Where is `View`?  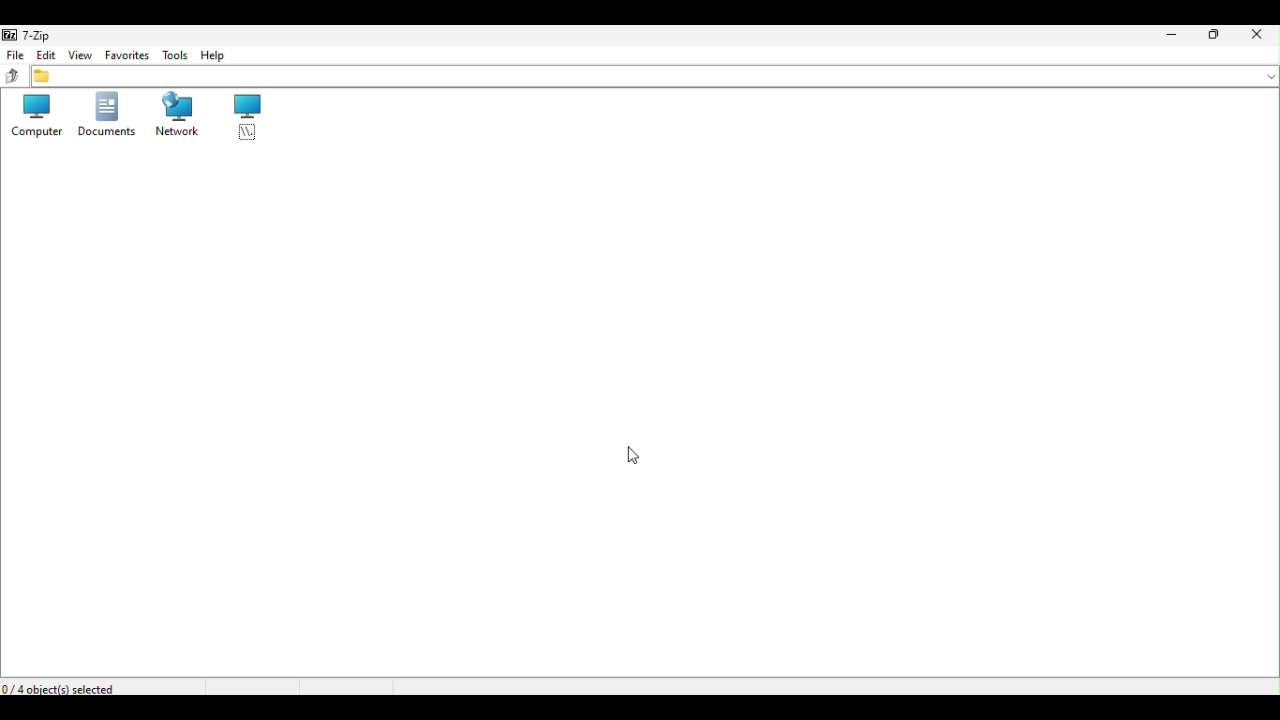 View is located at coordinates (79, 56).